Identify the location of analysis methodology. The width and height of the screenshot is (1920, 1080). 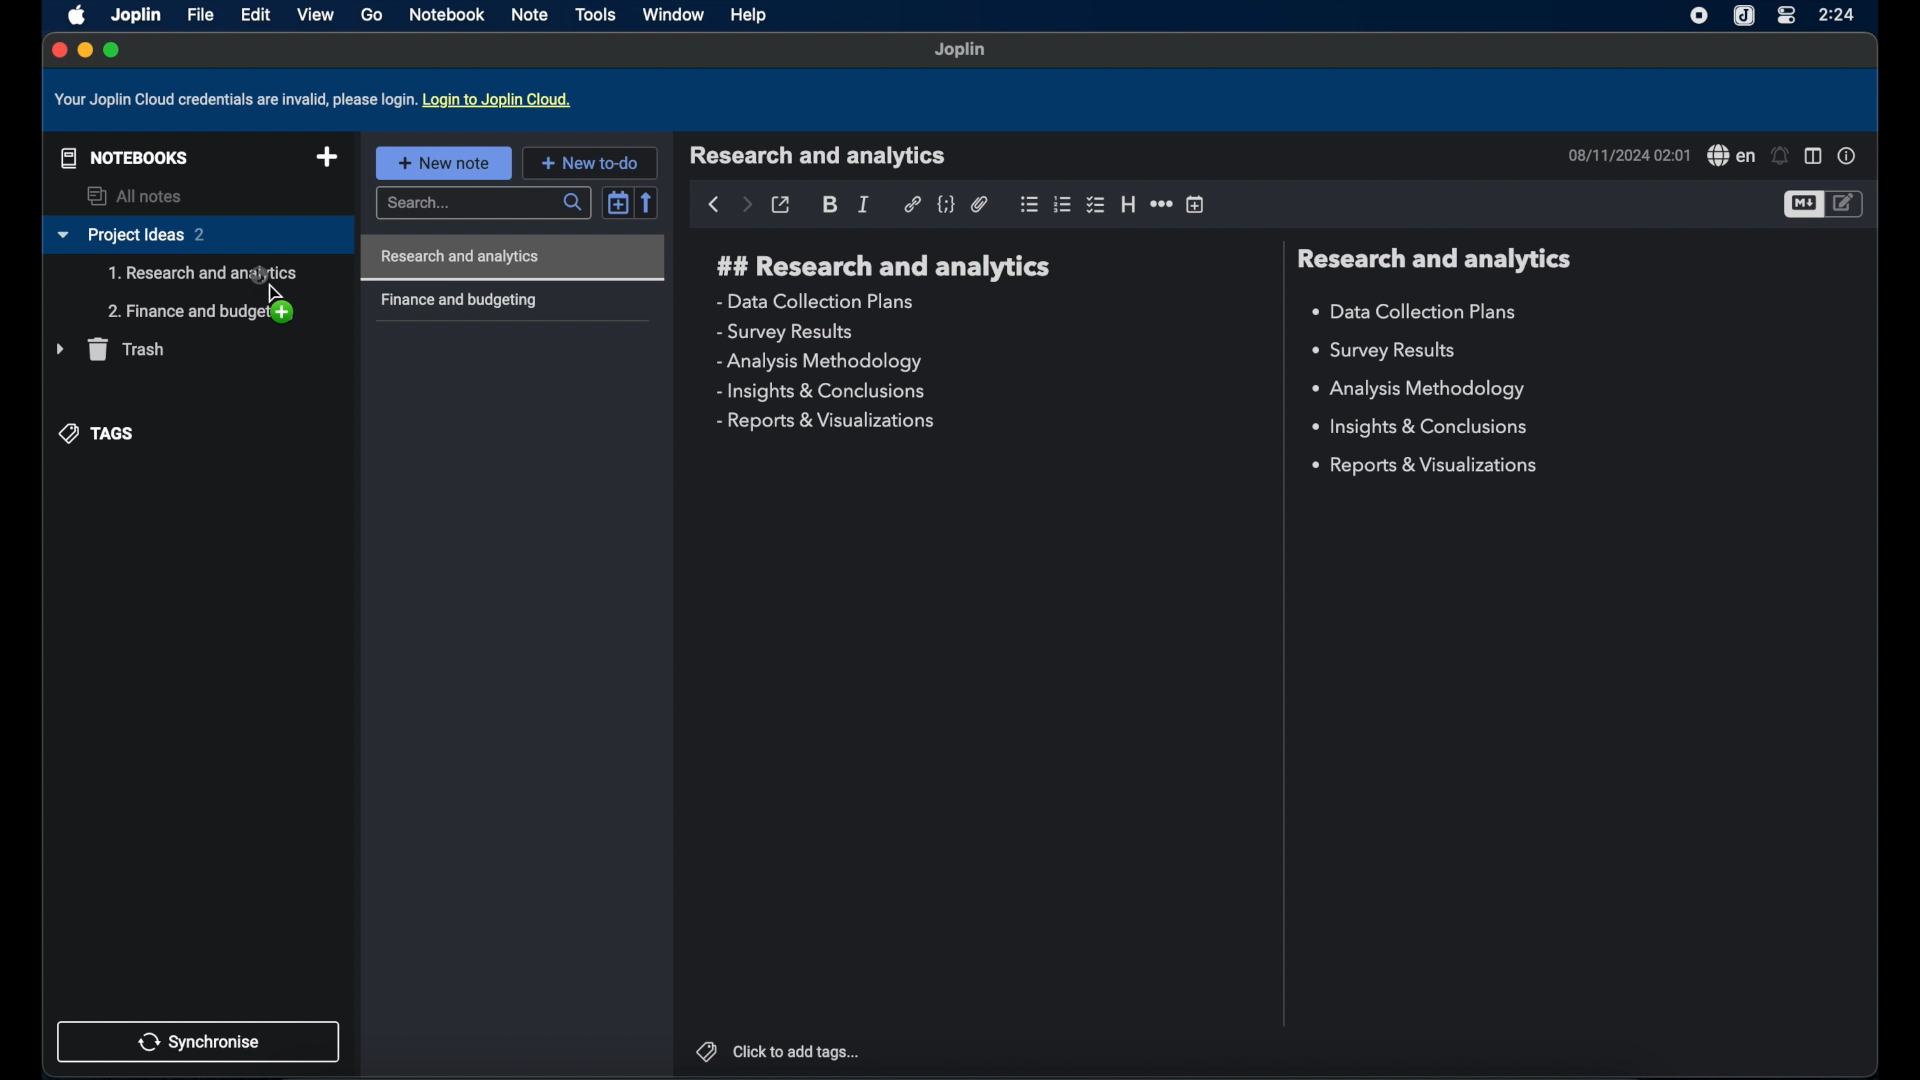
(818, 362).